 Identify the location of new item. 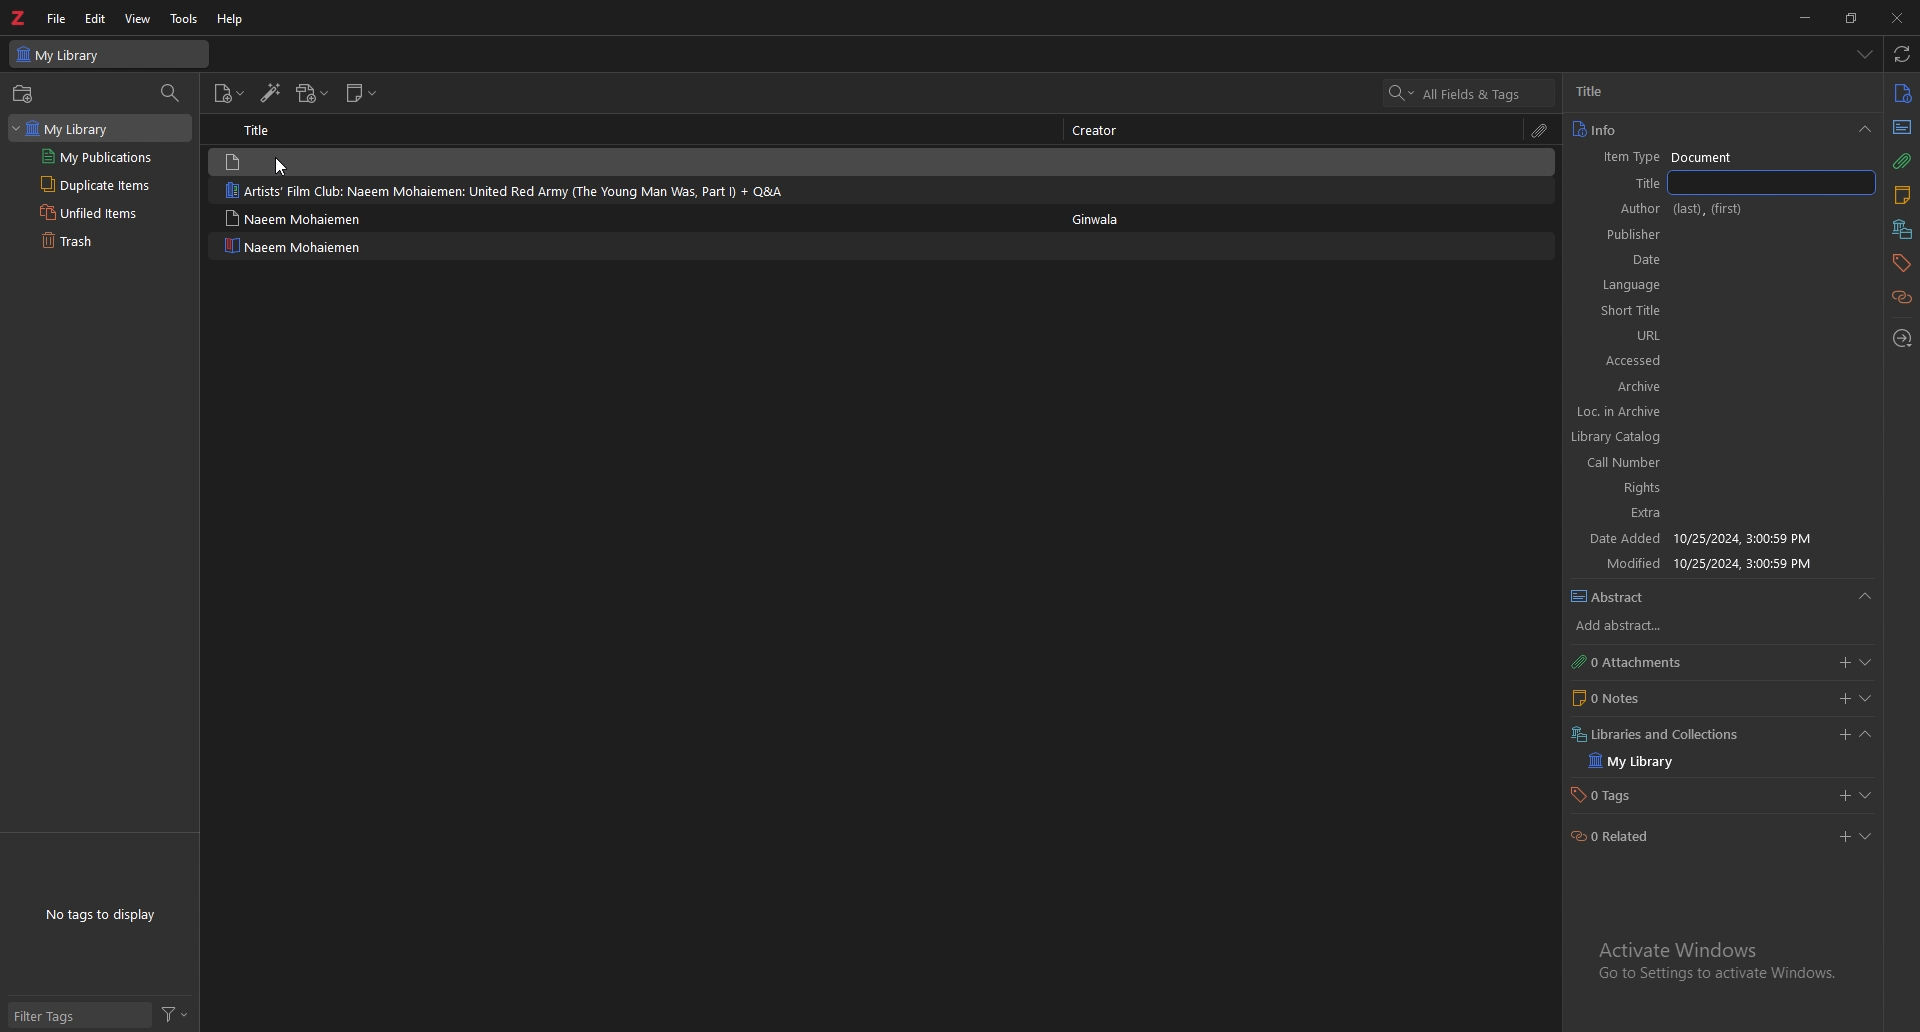
(230, 94).